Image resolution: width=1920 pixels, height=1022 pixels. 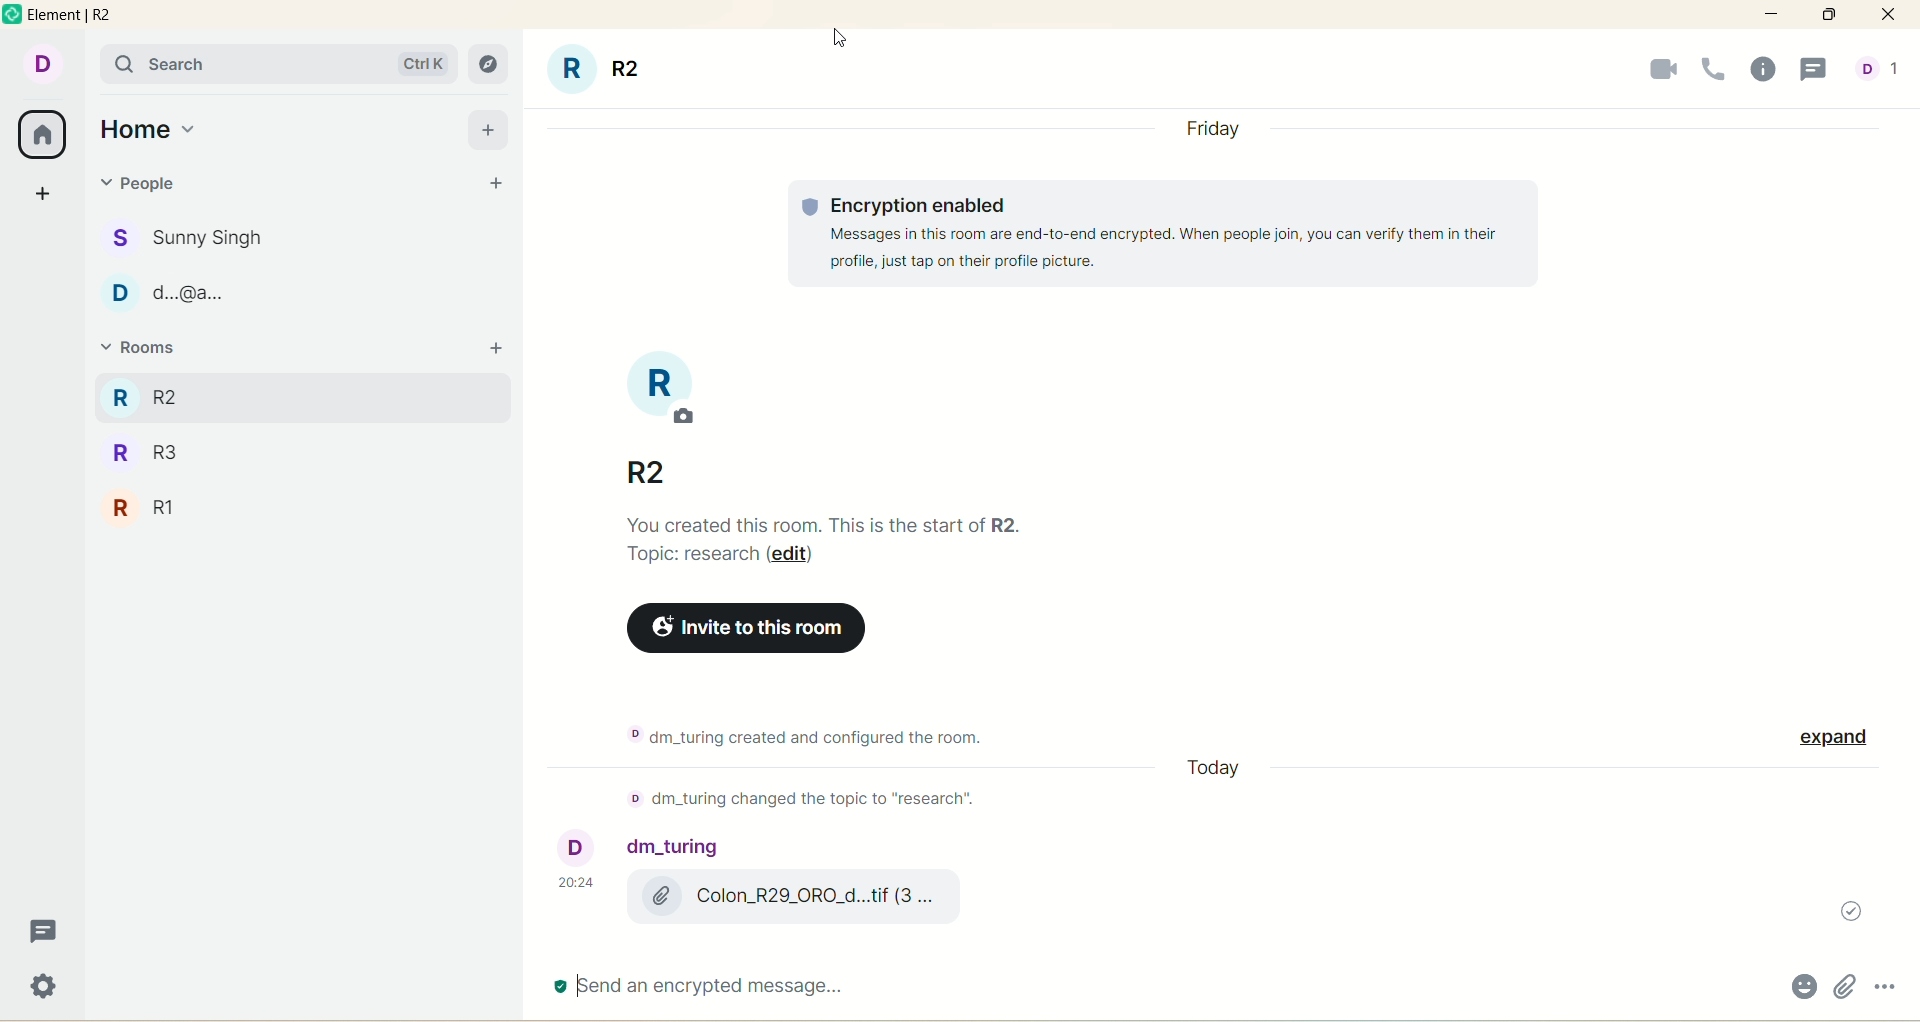 I want to click on poeple, so click(x=186, y=297).